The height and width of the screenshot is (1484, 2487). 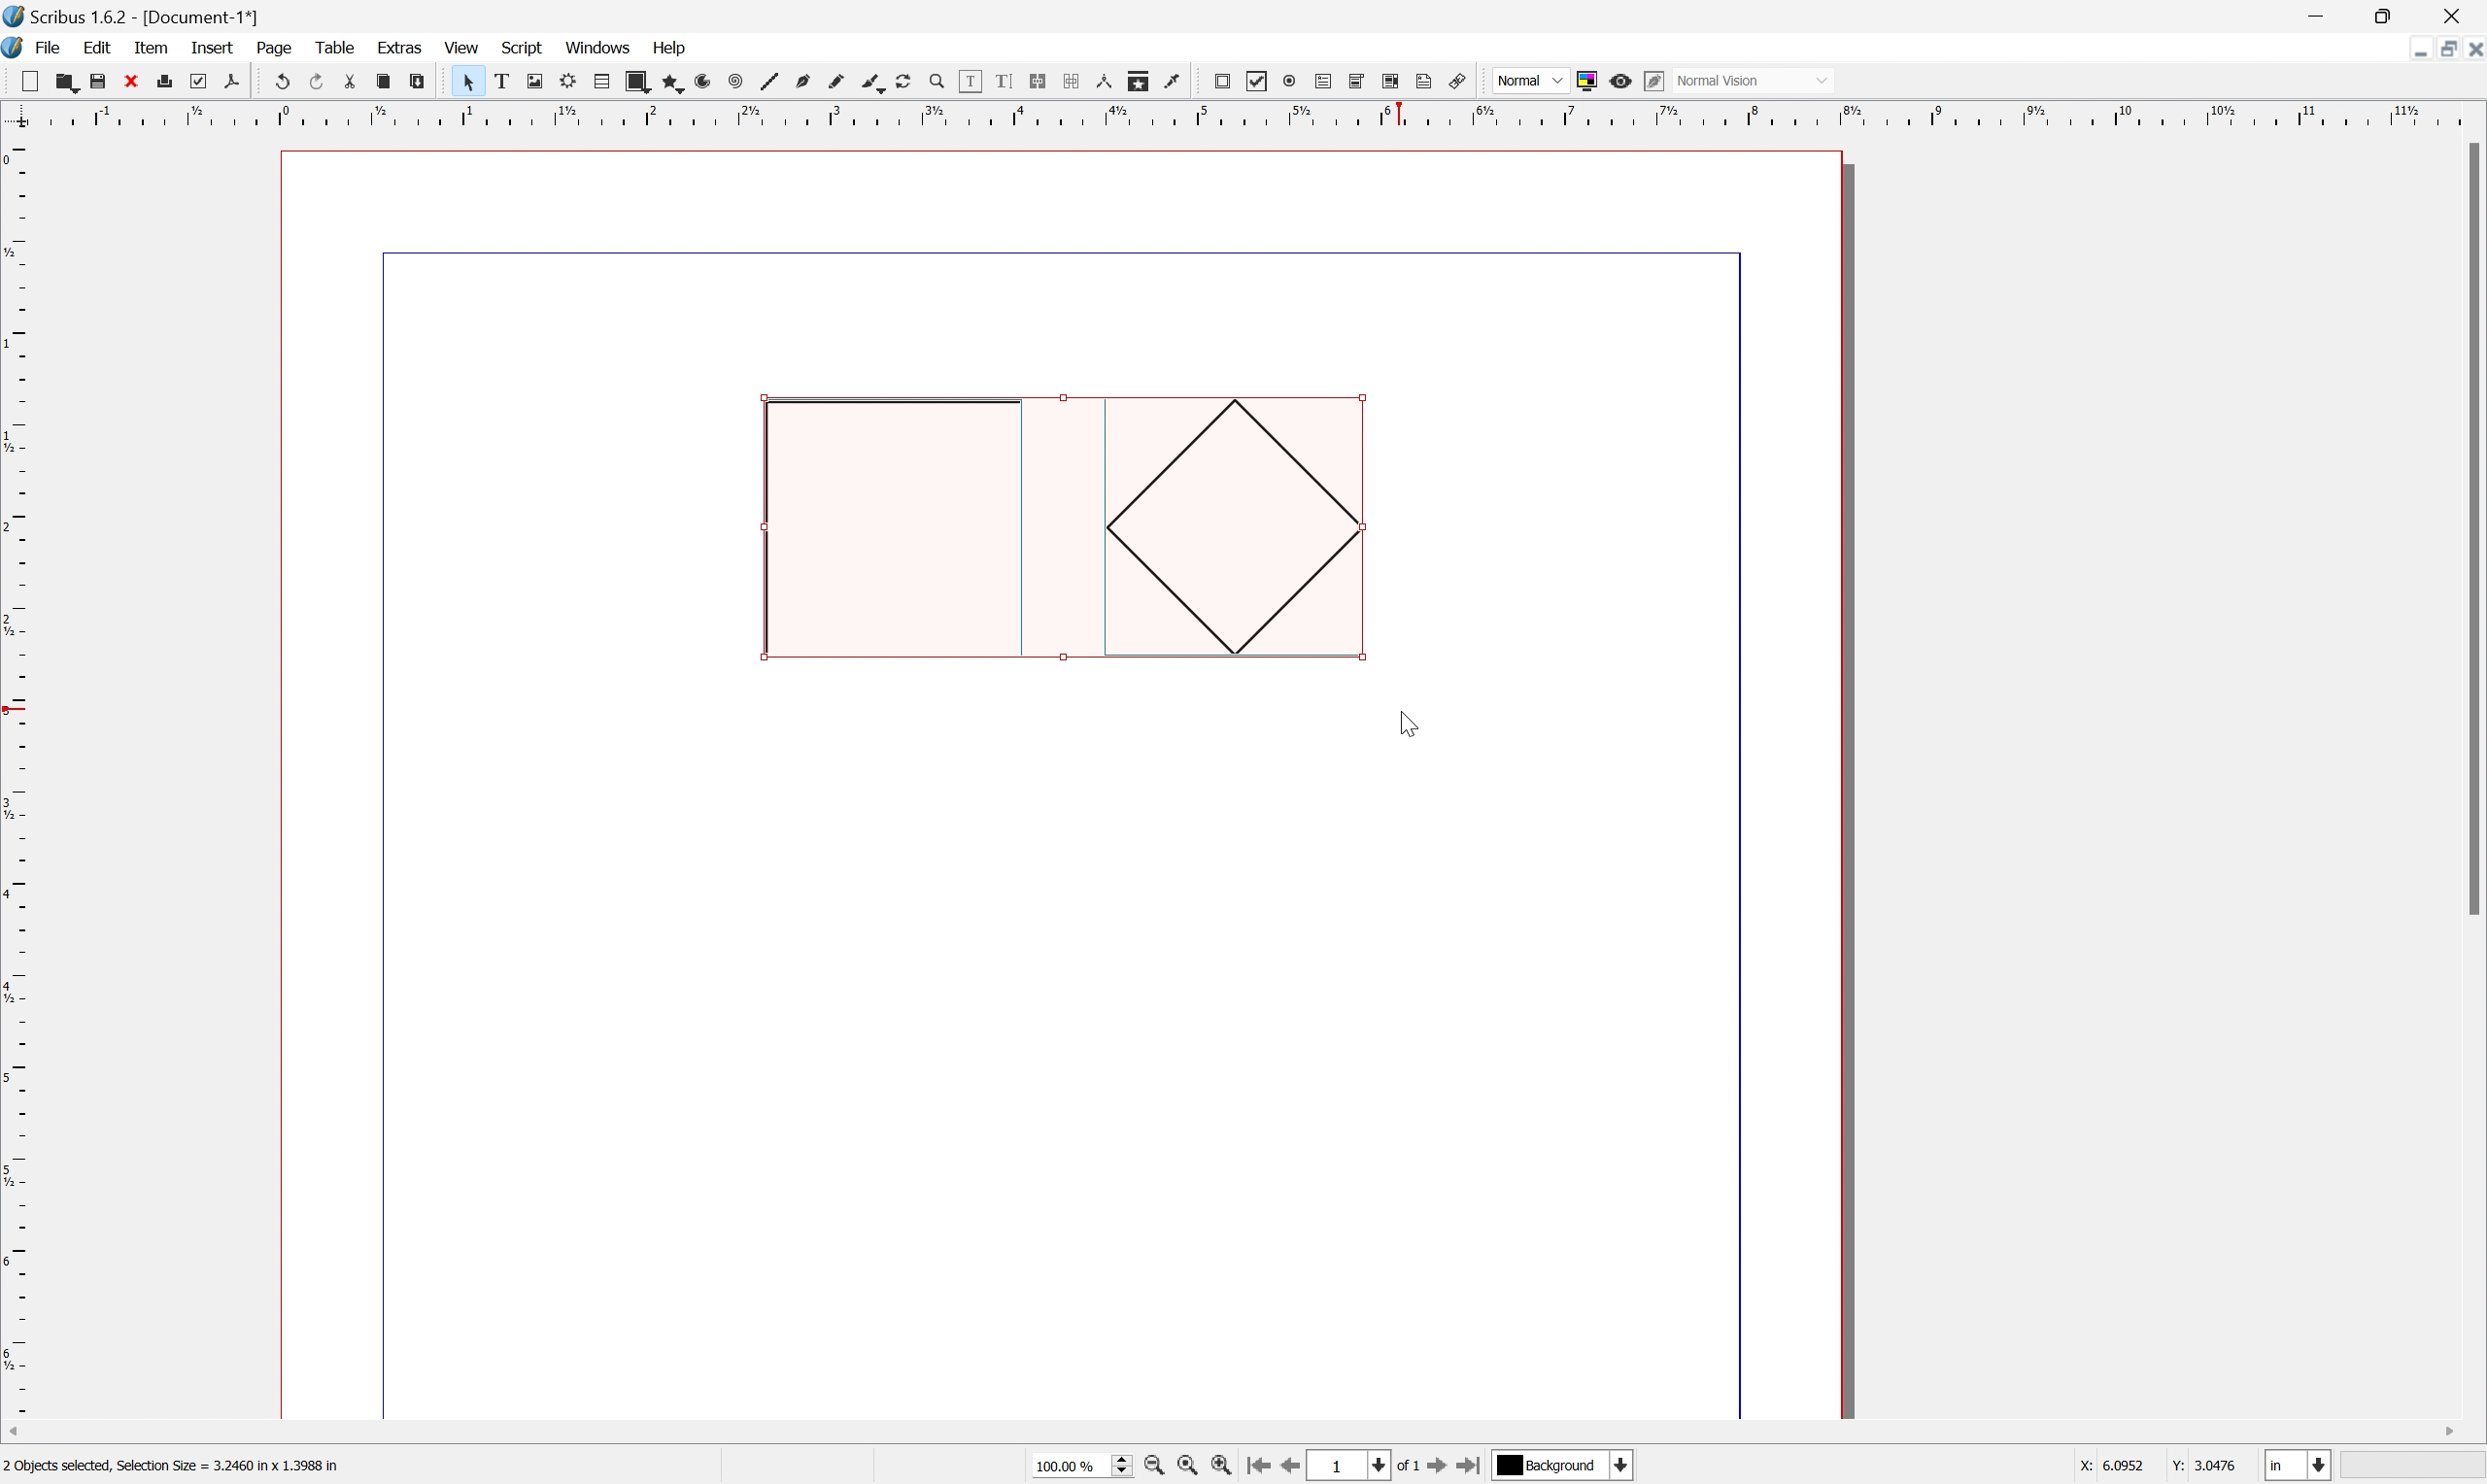 What do you see at coordinates (1653, 80) in the screenshot?
I see `Edit preview` at bounding box center [1653, 80].